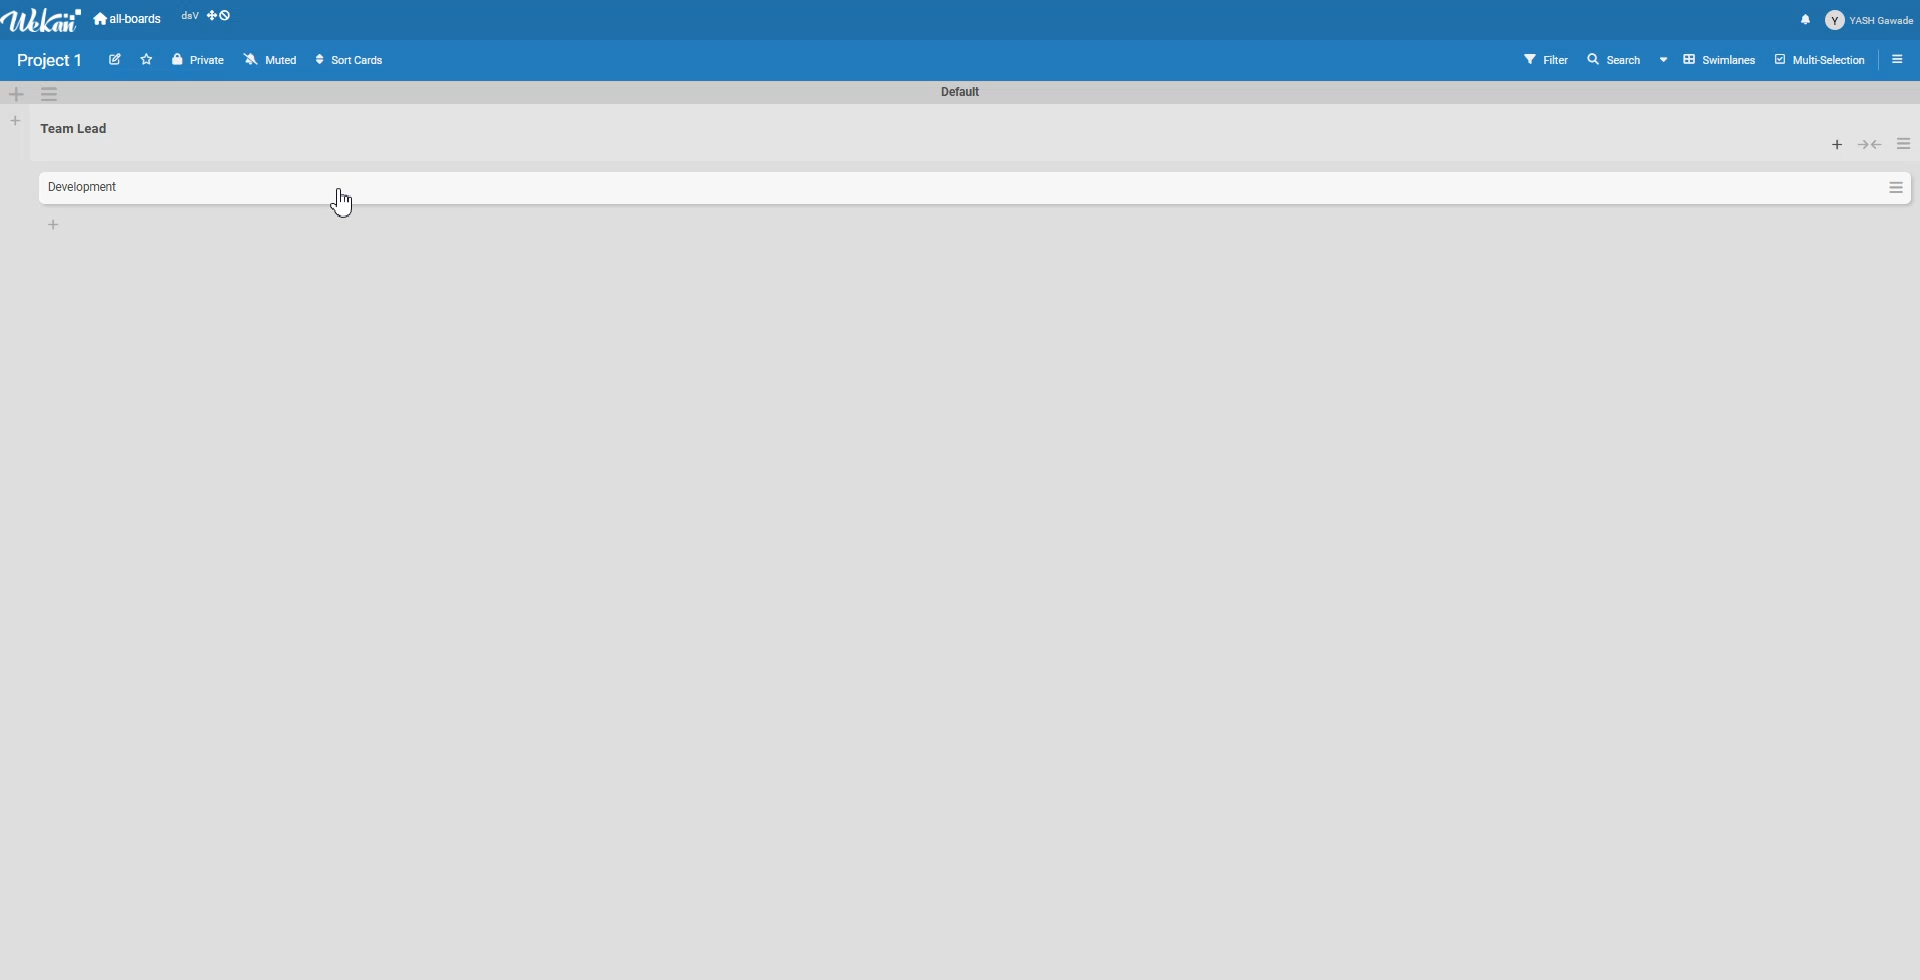 The width and height of the screenshot is (1920, 980). What do you see at coordinates (1805, 19) in the screenshot?
I see `Notification` at bounding box center [1805, 19].